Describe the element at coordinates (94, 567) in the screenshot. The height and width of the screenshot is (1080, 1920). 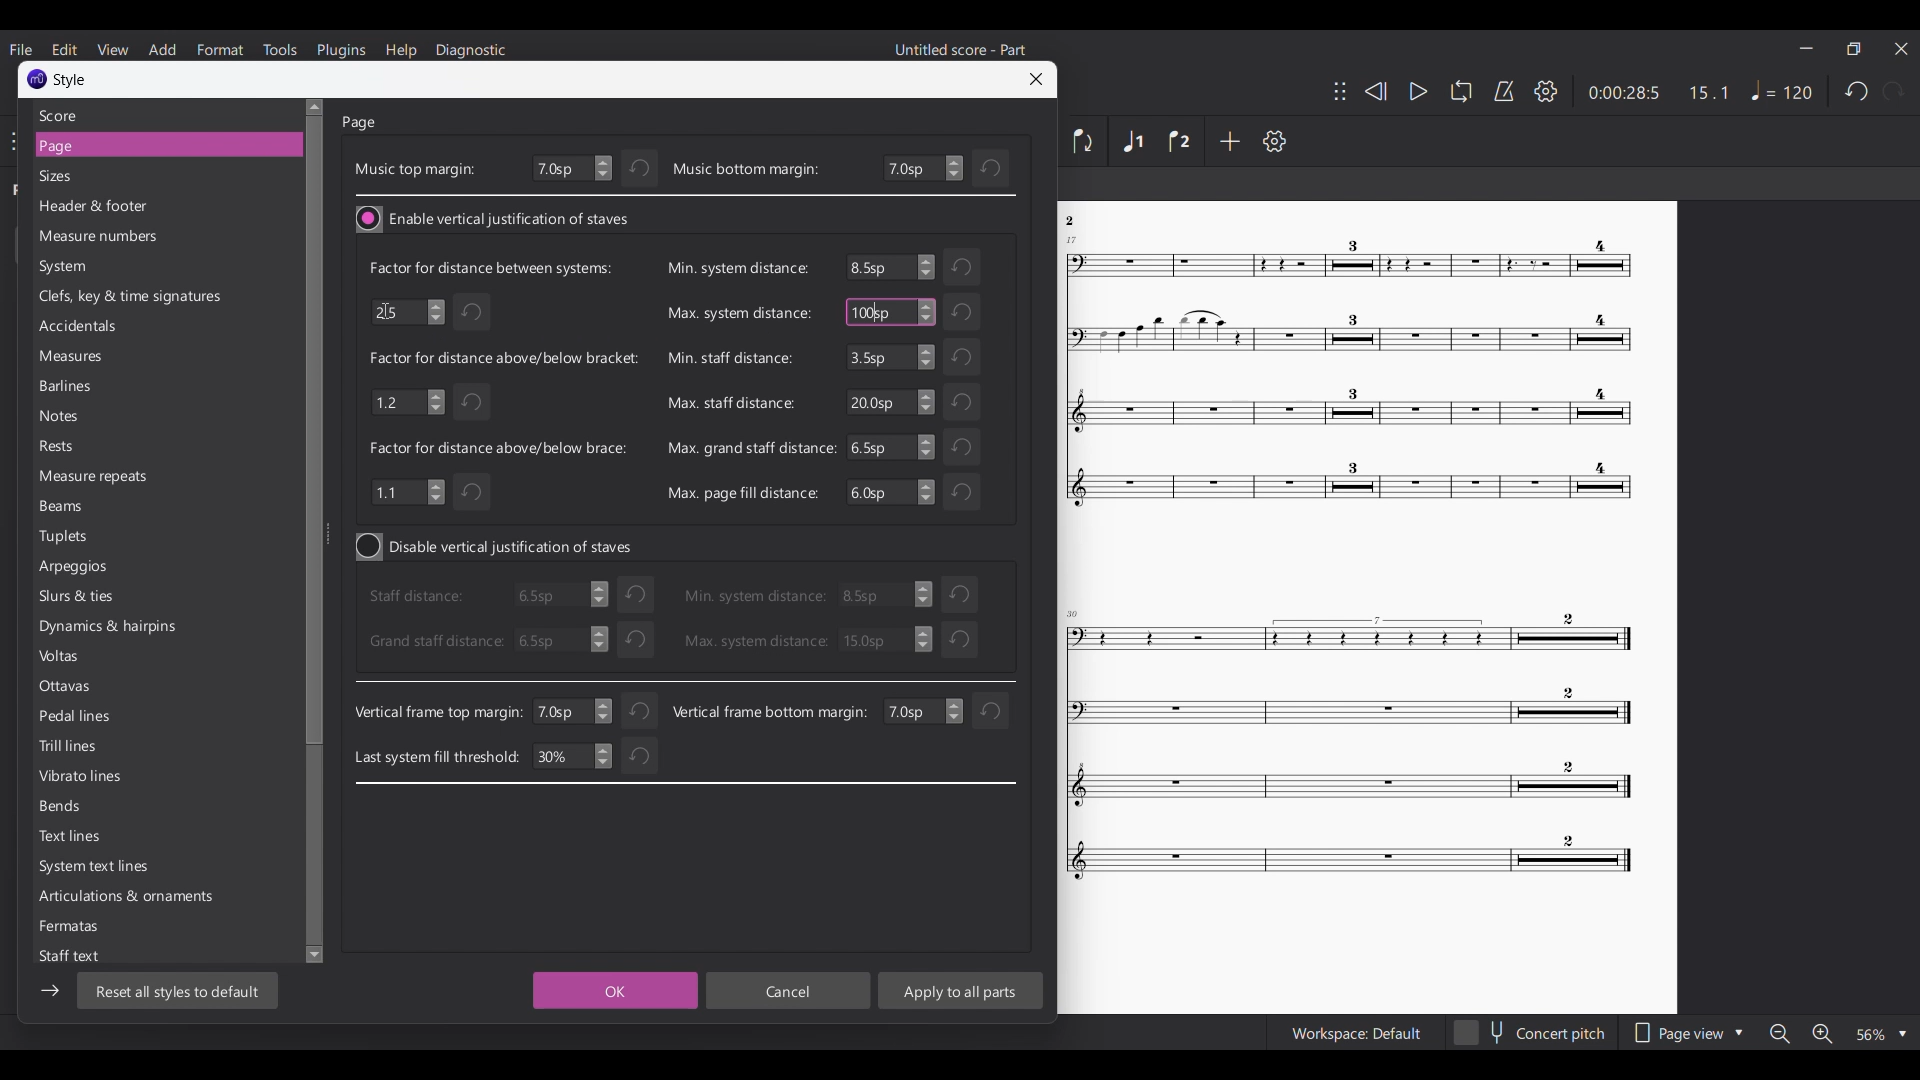
I see `Arpeggias` at that location.